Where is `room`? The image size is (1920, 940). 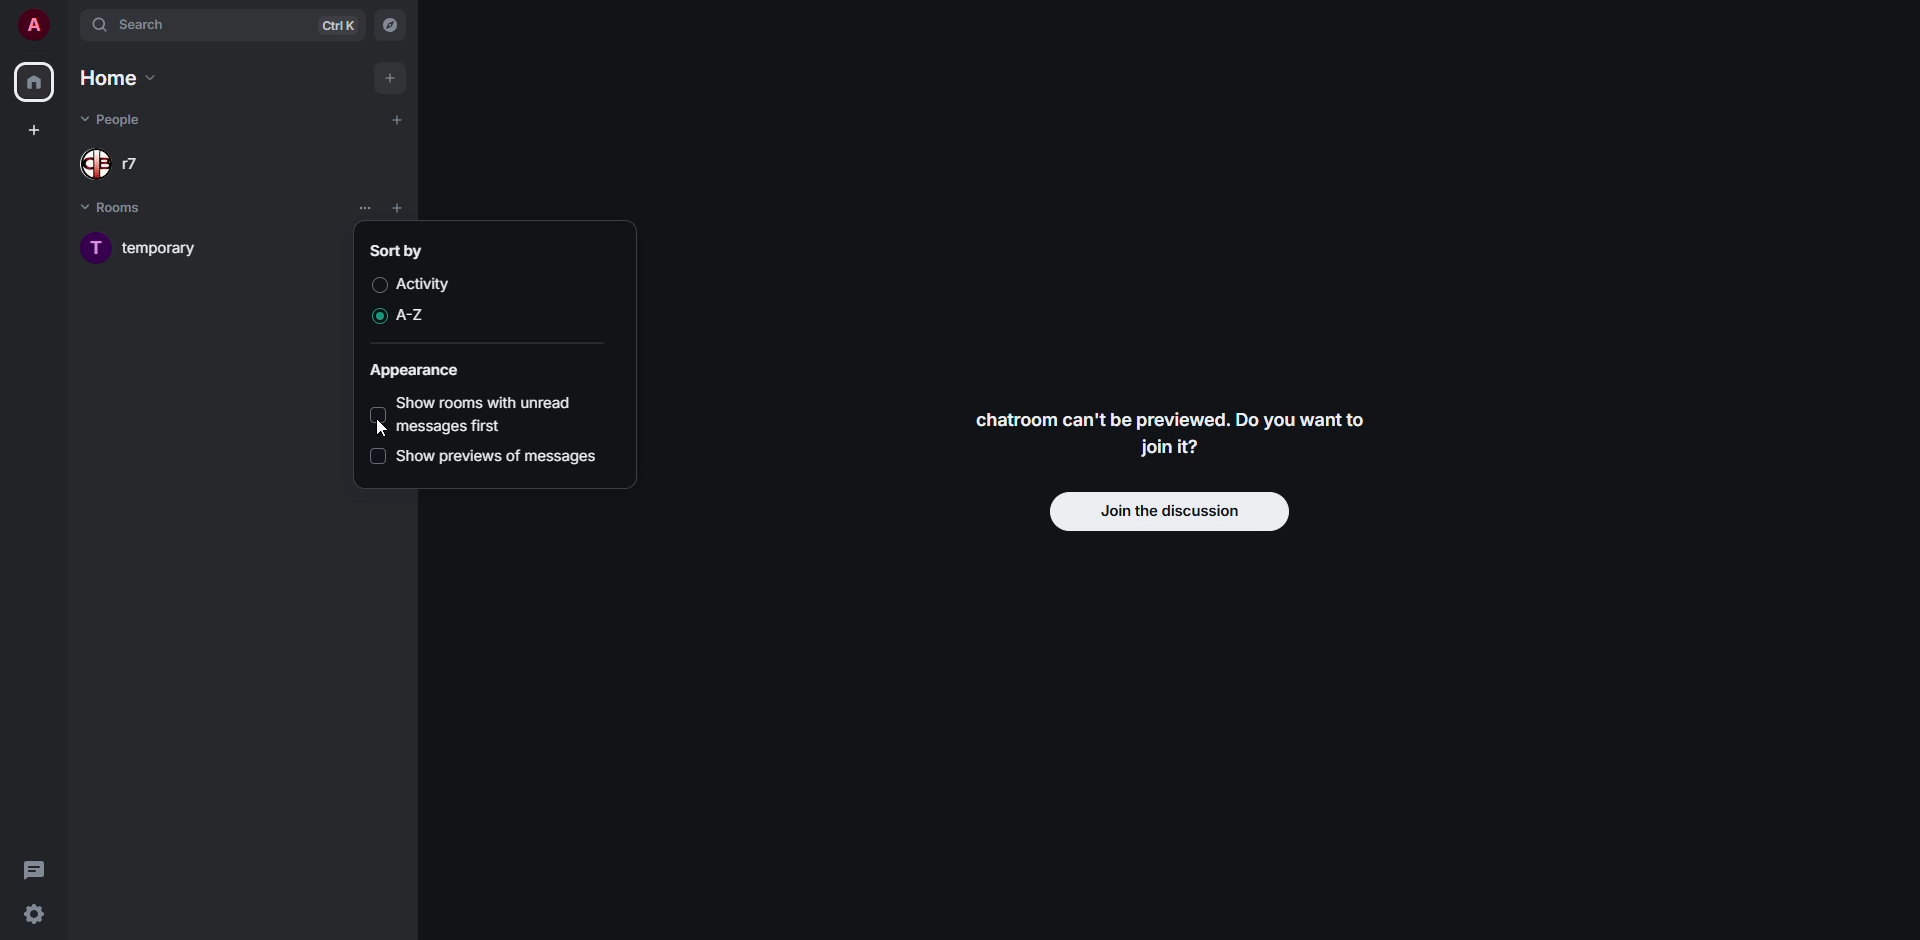 room is located at coordinates (150, 248).